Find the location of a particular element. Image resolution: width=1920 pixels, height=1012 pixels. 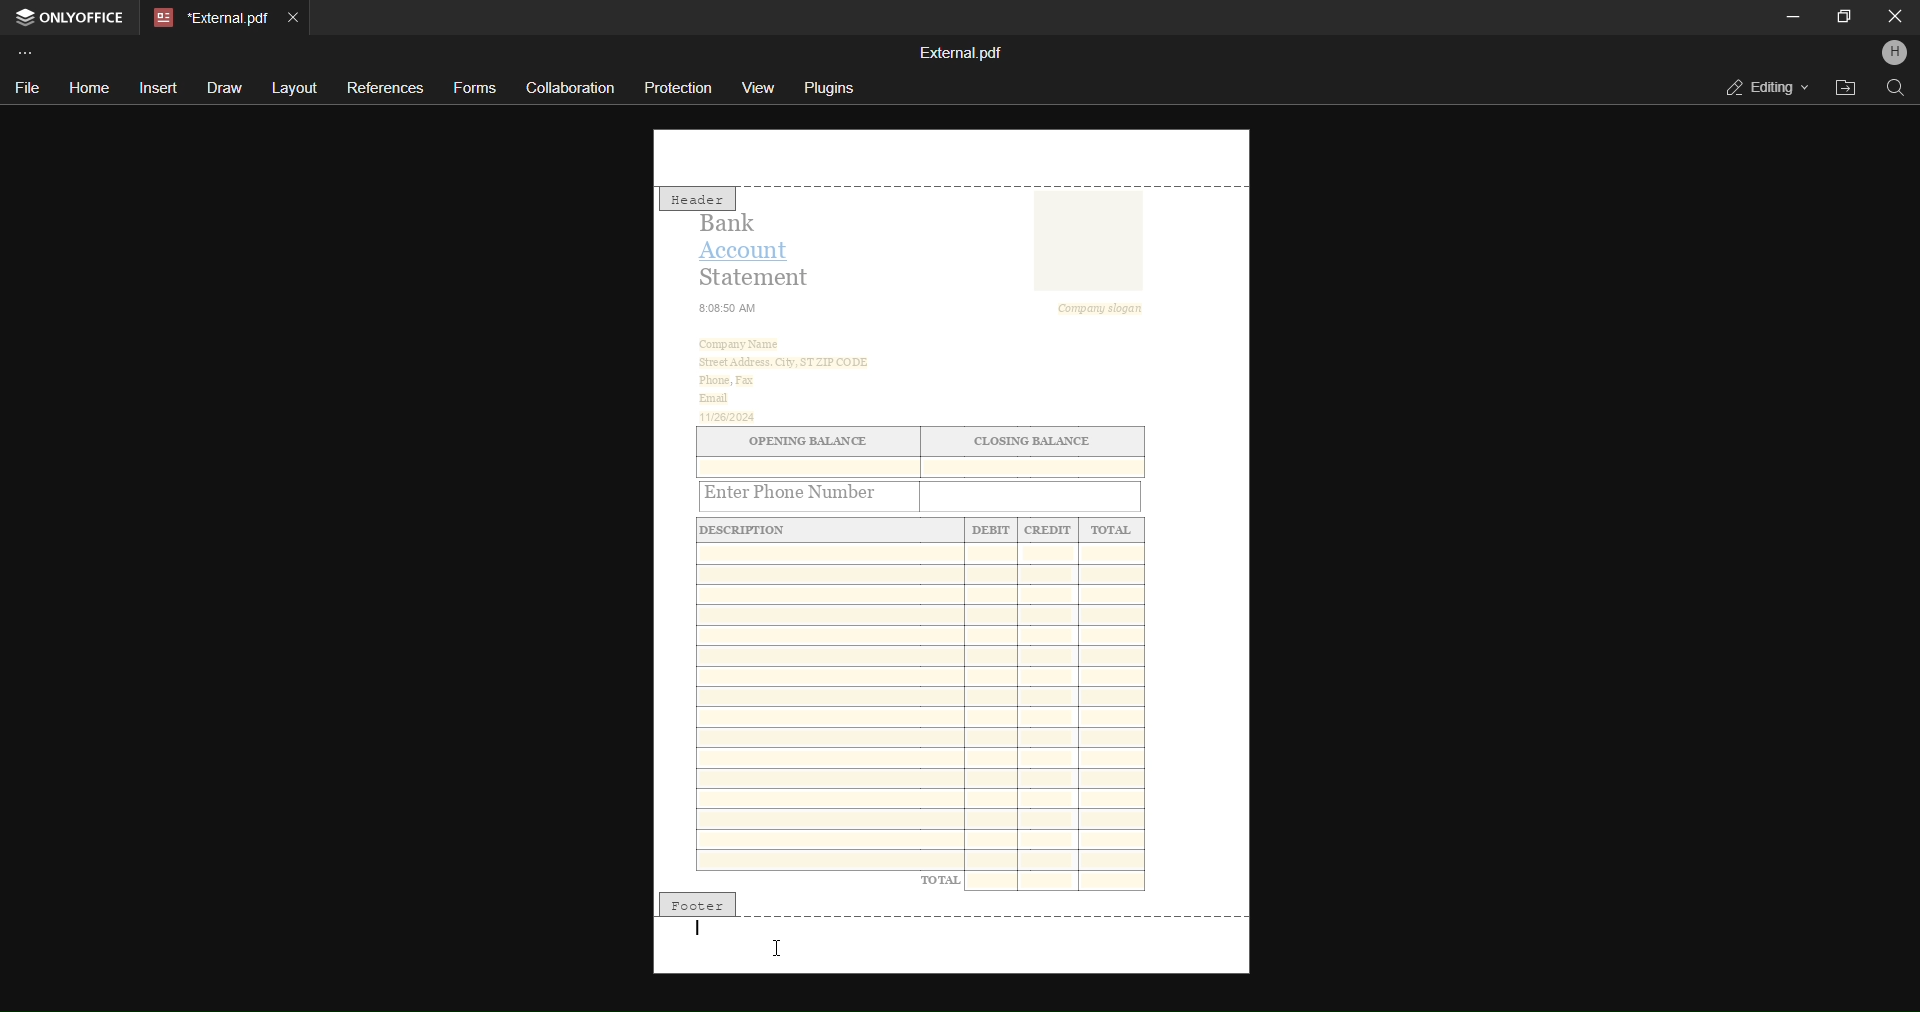

Email is located at coordinates (714, 398).